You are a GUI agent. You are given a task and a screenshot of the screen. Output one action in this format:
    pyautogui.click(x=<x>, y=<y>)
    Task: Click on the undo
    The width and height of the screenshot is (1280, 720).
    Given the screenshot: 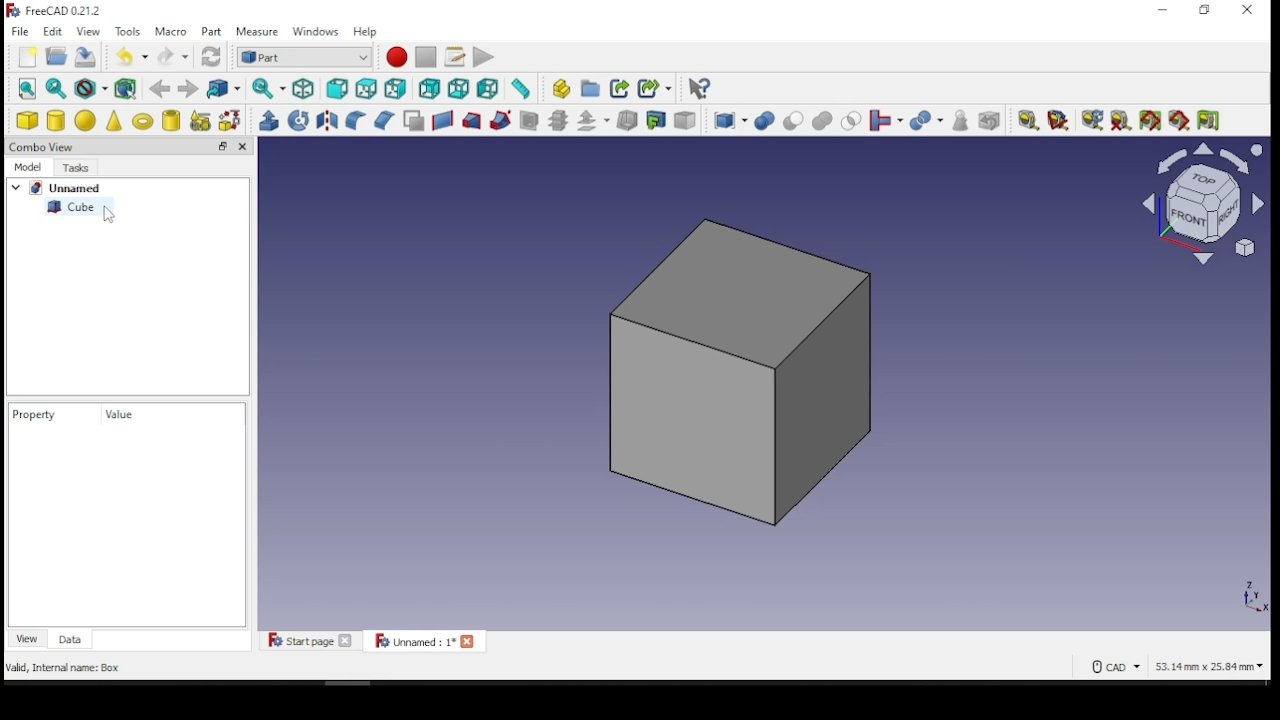 What is the action you would take?
    pyautogui.click(x=132, y=55)
    